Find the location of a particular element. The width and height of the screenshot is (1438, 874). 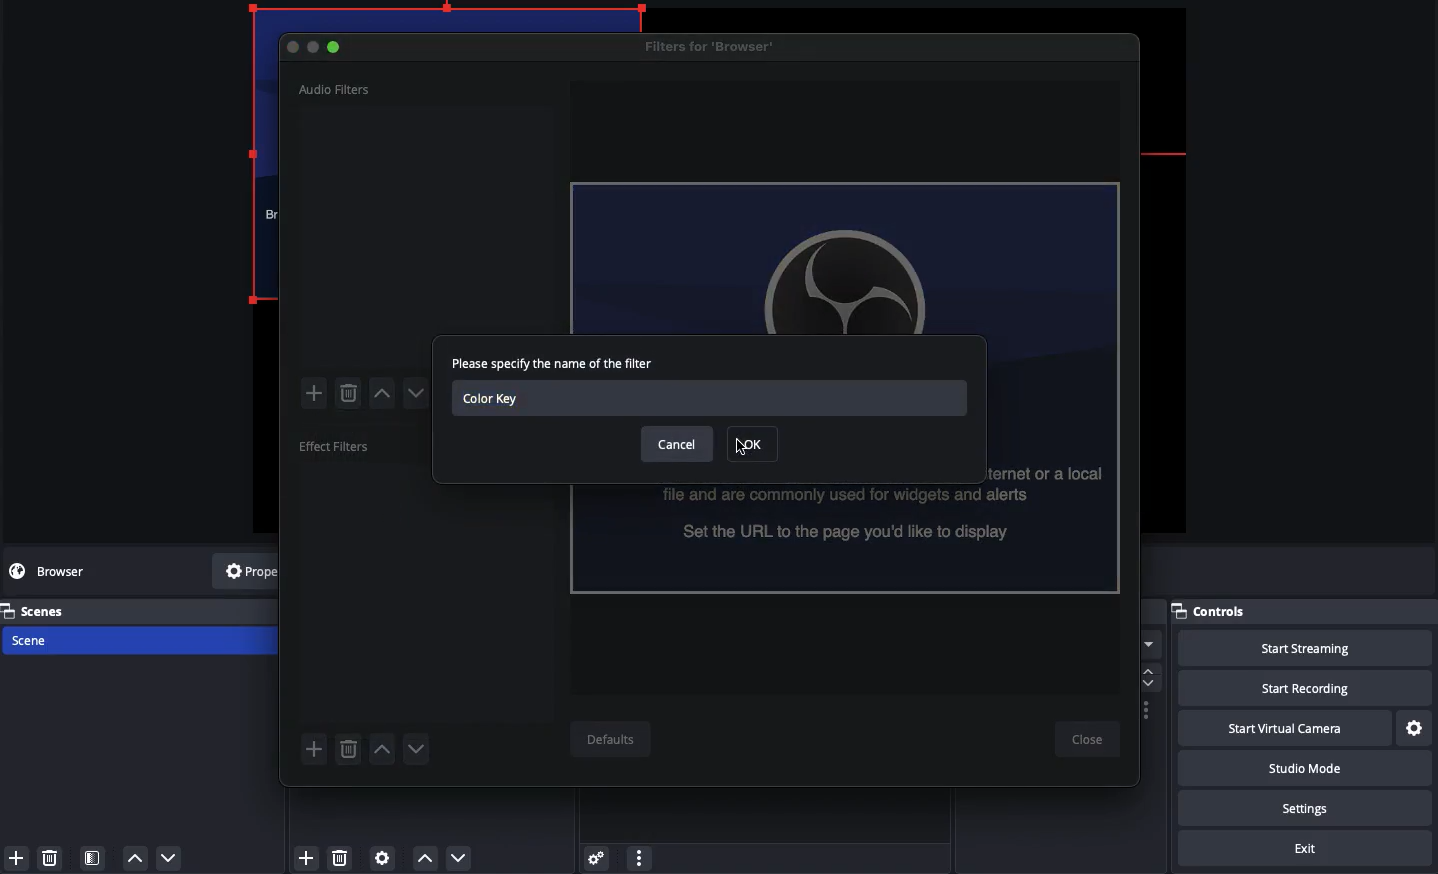

Scene filter is located at coordinates (94, 858).